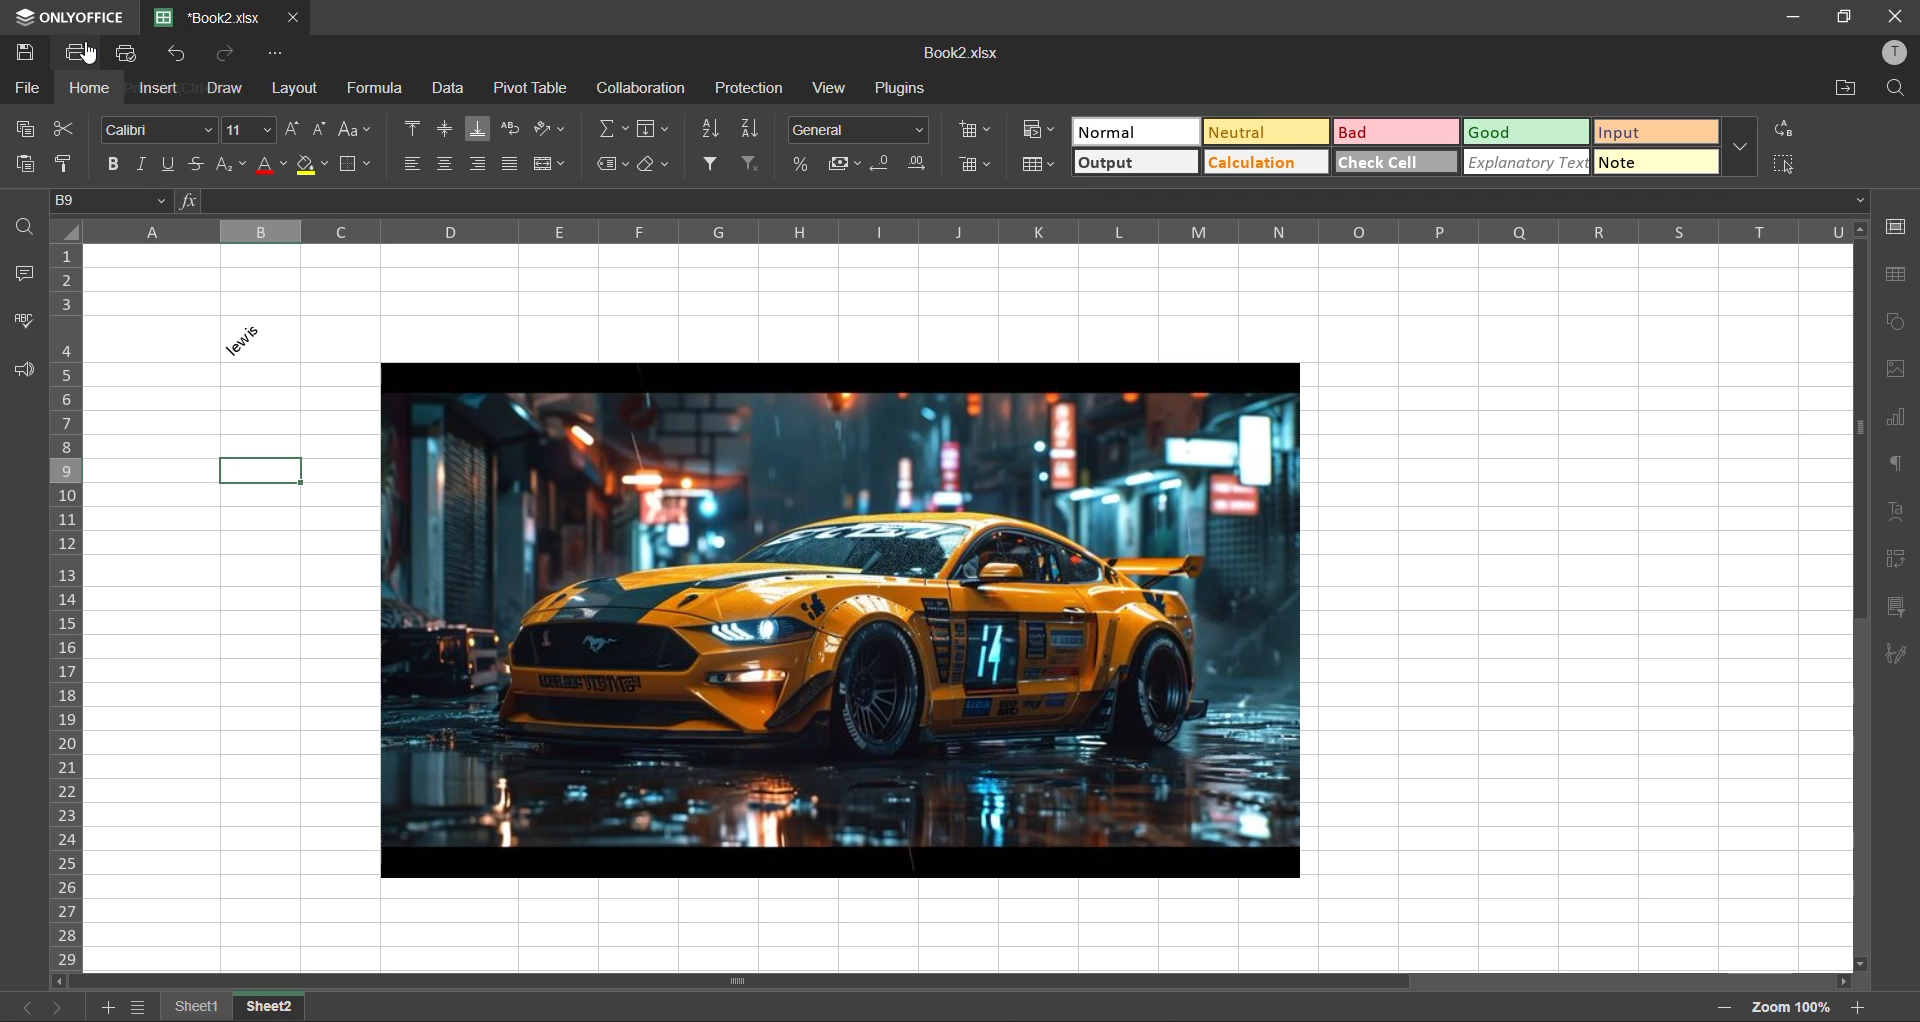  I want to click on zoom in, so click(1863, 1006).